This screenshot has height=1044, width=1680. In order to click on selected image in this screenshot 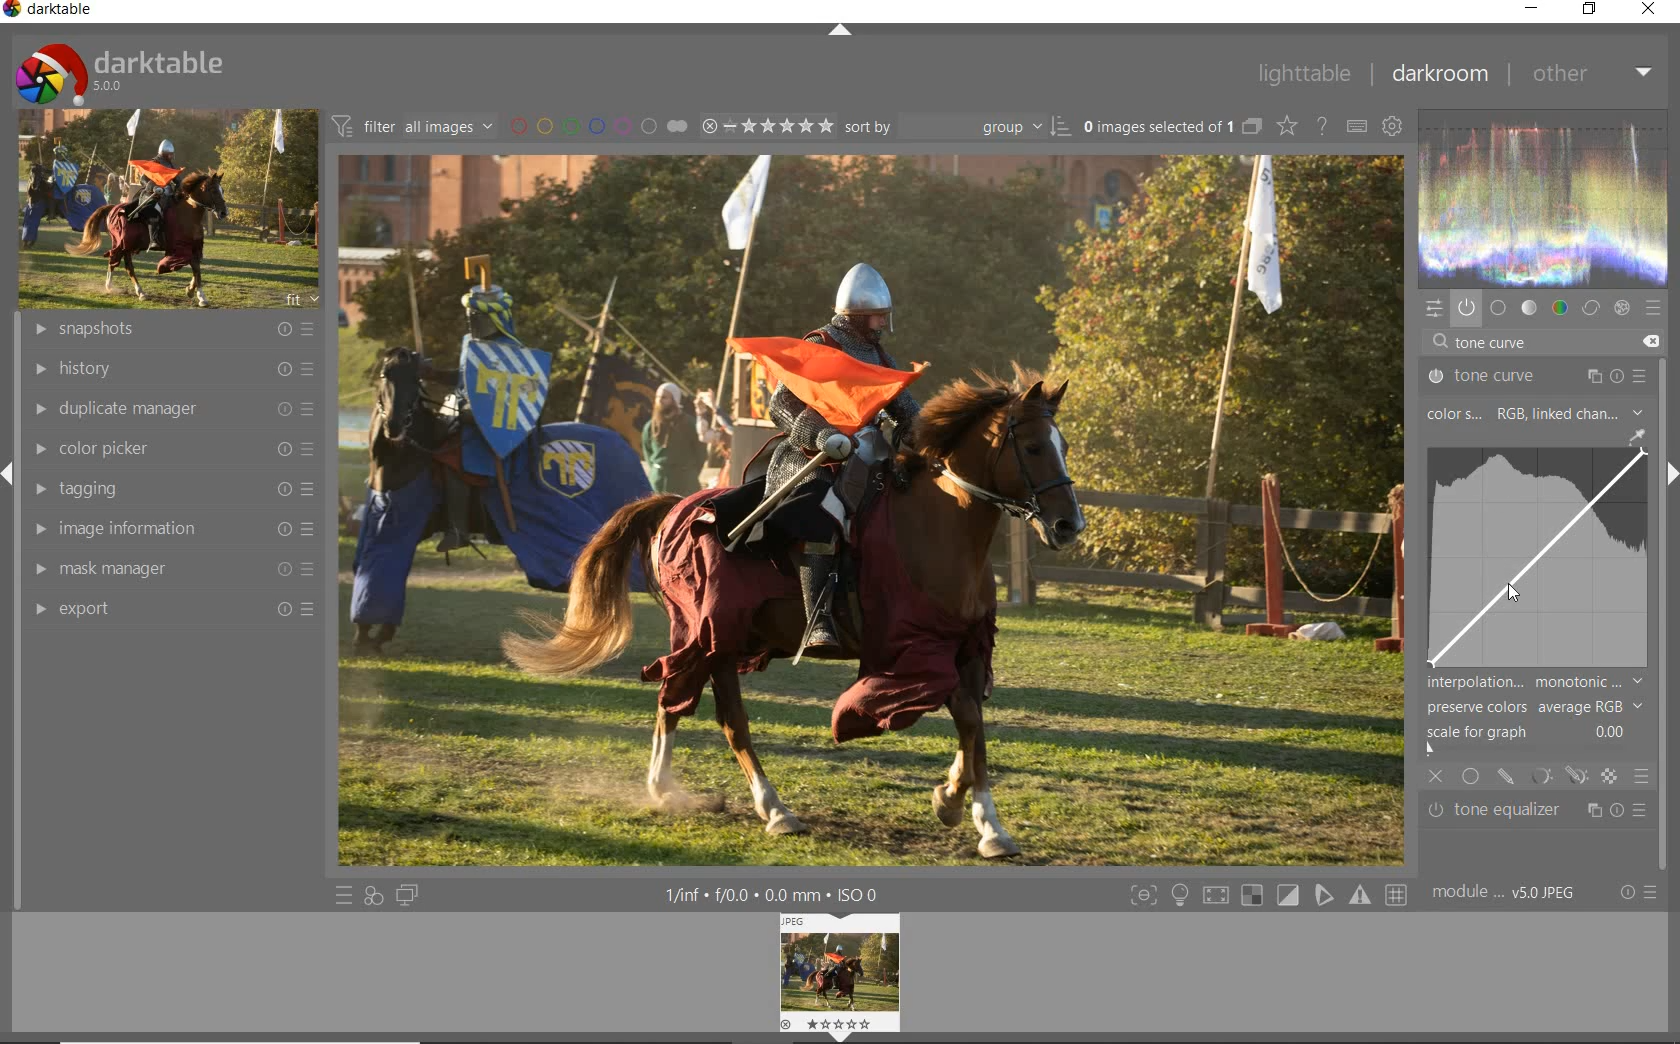, I will do `click(868, 509)`.